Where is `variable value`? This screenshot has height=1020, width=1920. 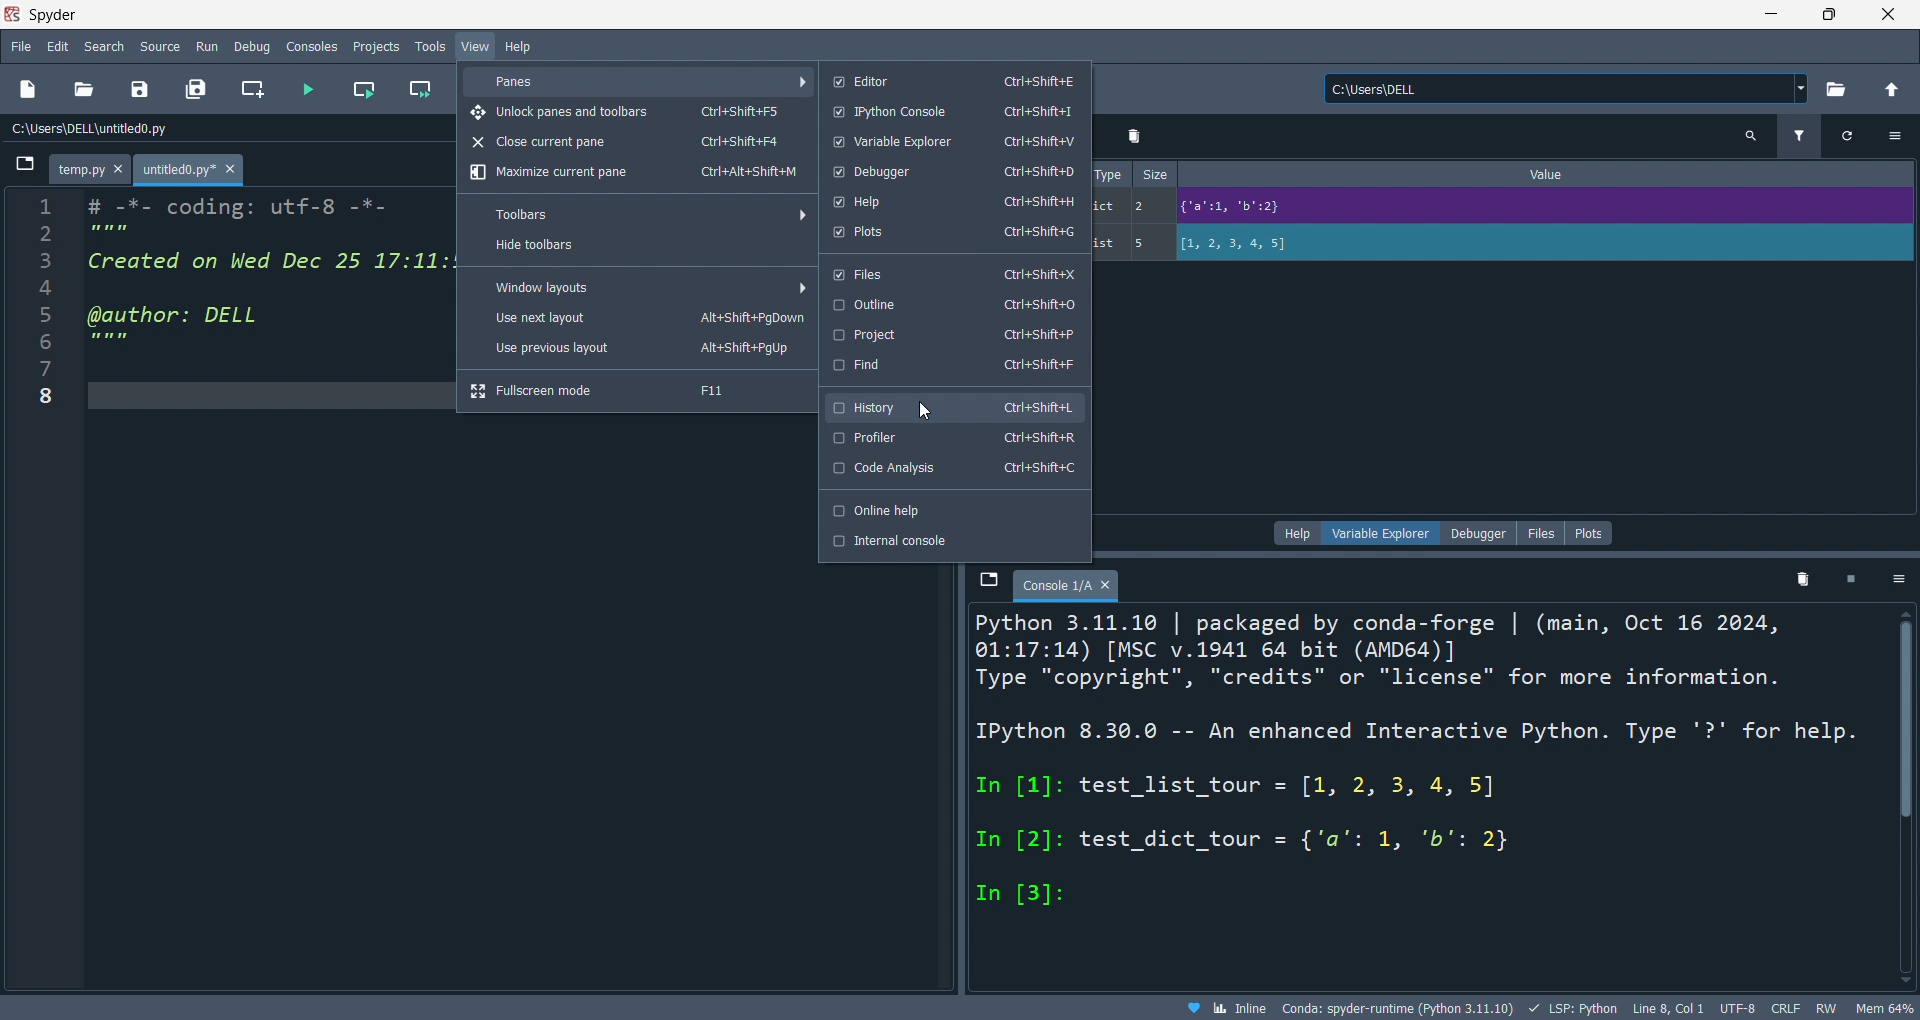 variable value is located at coordinates (1542, 245).